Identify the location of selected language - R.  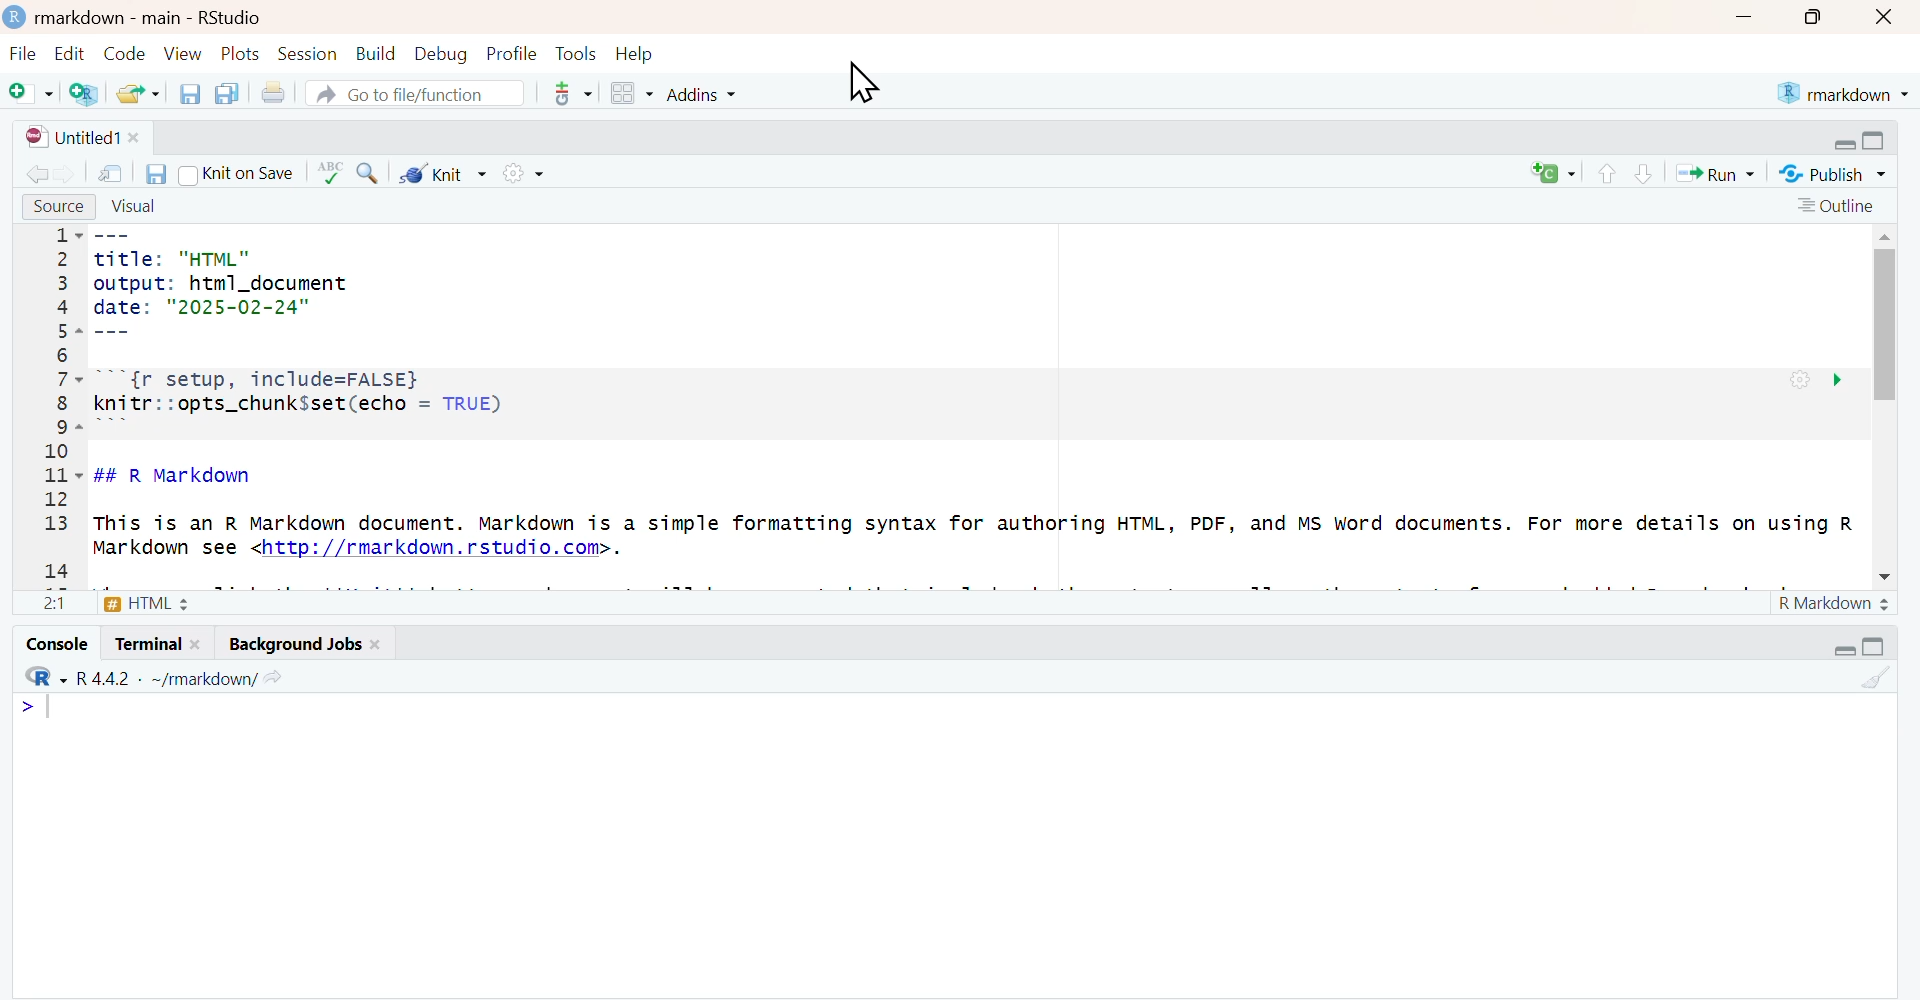
(40, 677).